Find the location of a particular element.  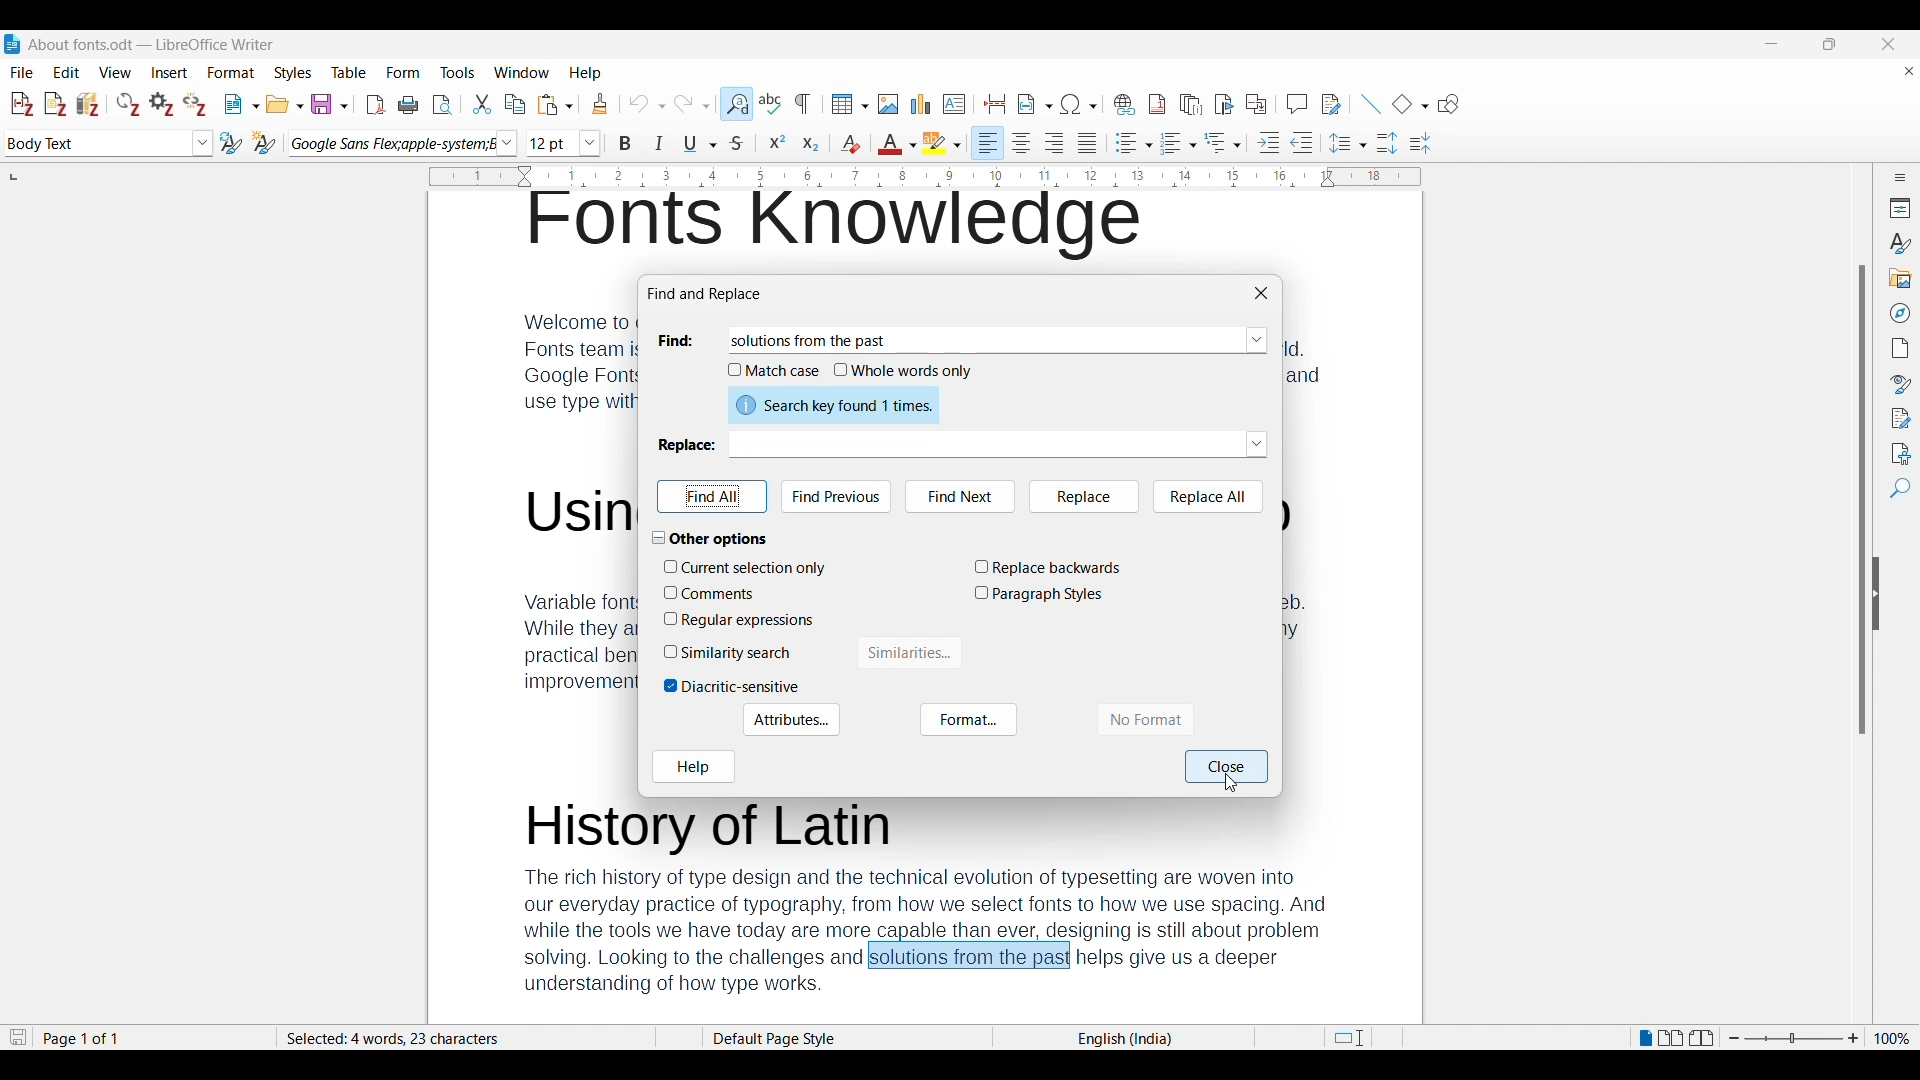

Insert cross-reference is located at coordinates (1256, 103).